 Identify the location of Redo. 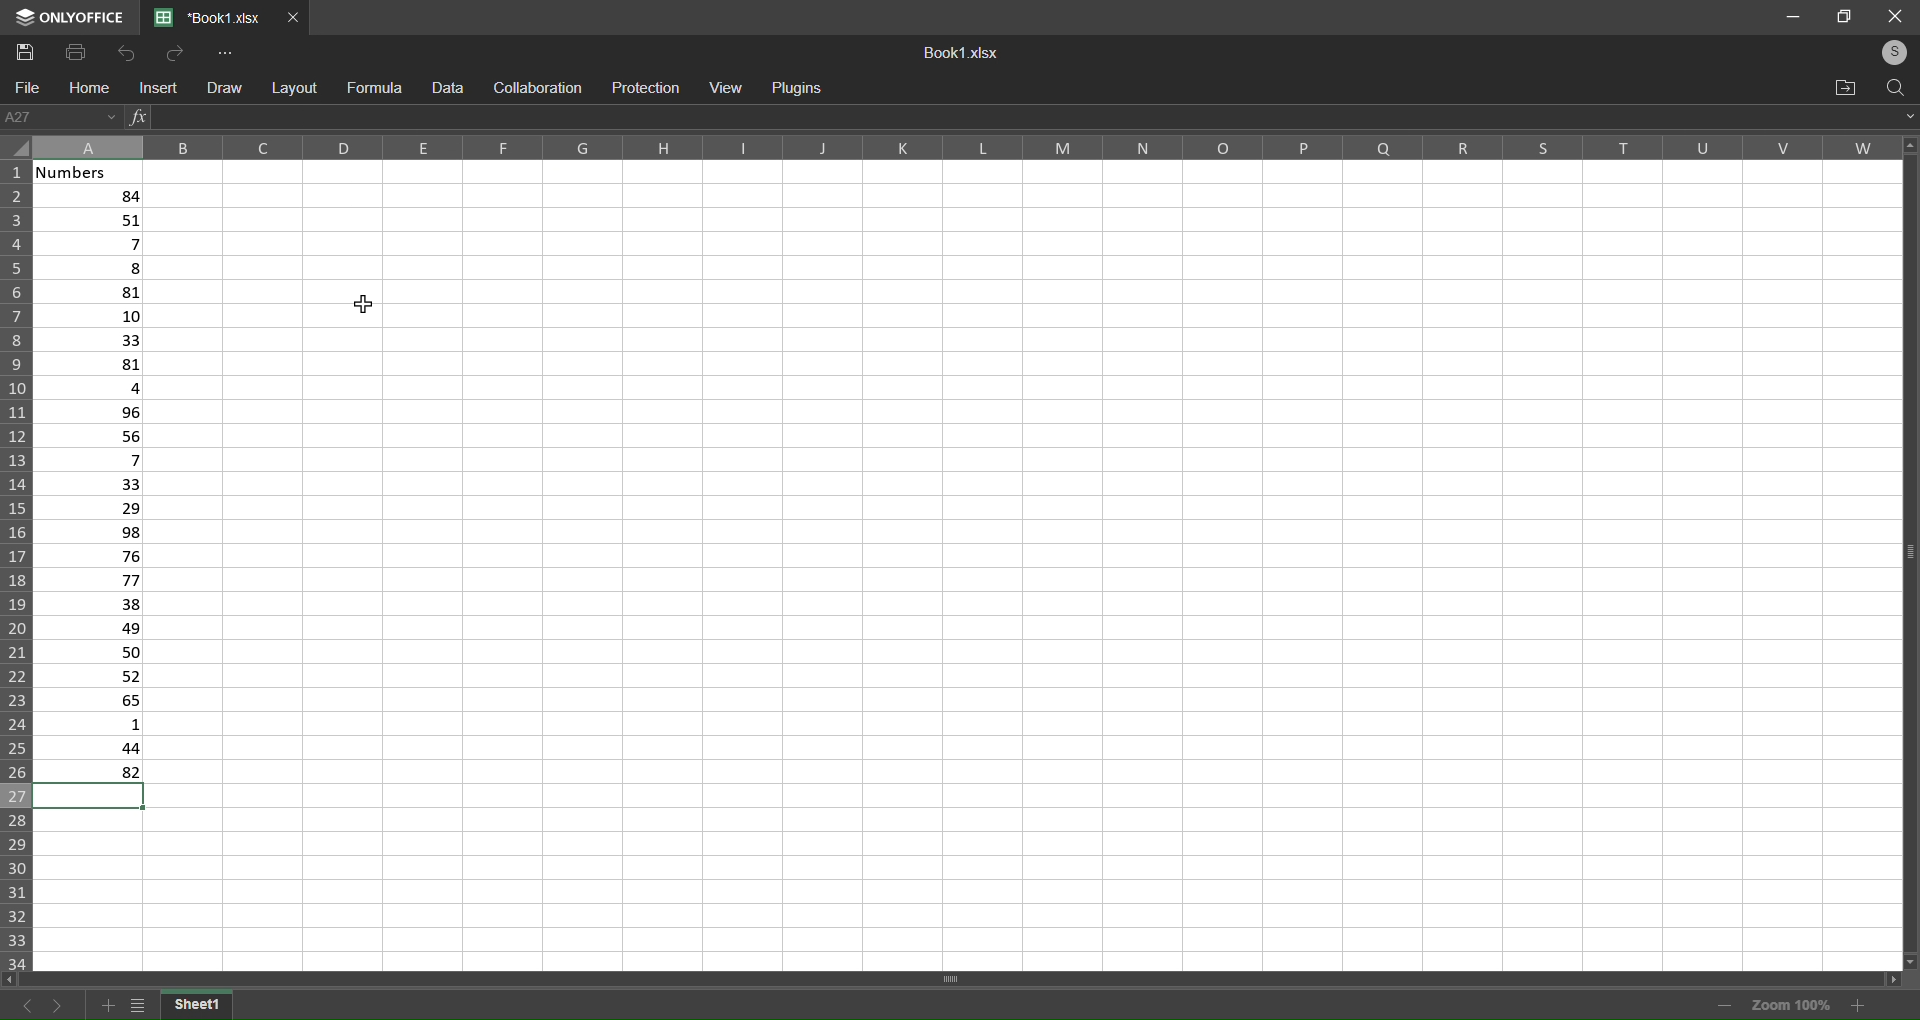
(177, 53).